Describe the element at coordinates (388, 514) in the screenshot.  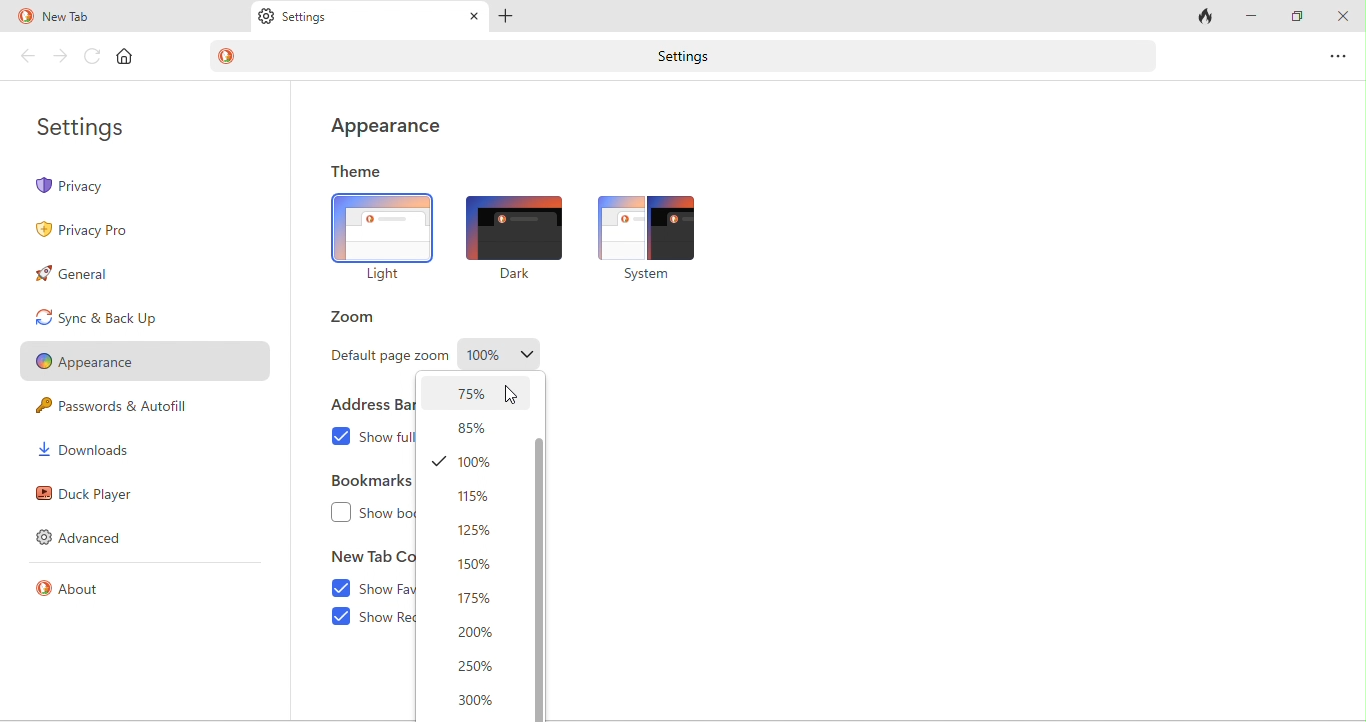
I see `show bookmarks bar` at that location.